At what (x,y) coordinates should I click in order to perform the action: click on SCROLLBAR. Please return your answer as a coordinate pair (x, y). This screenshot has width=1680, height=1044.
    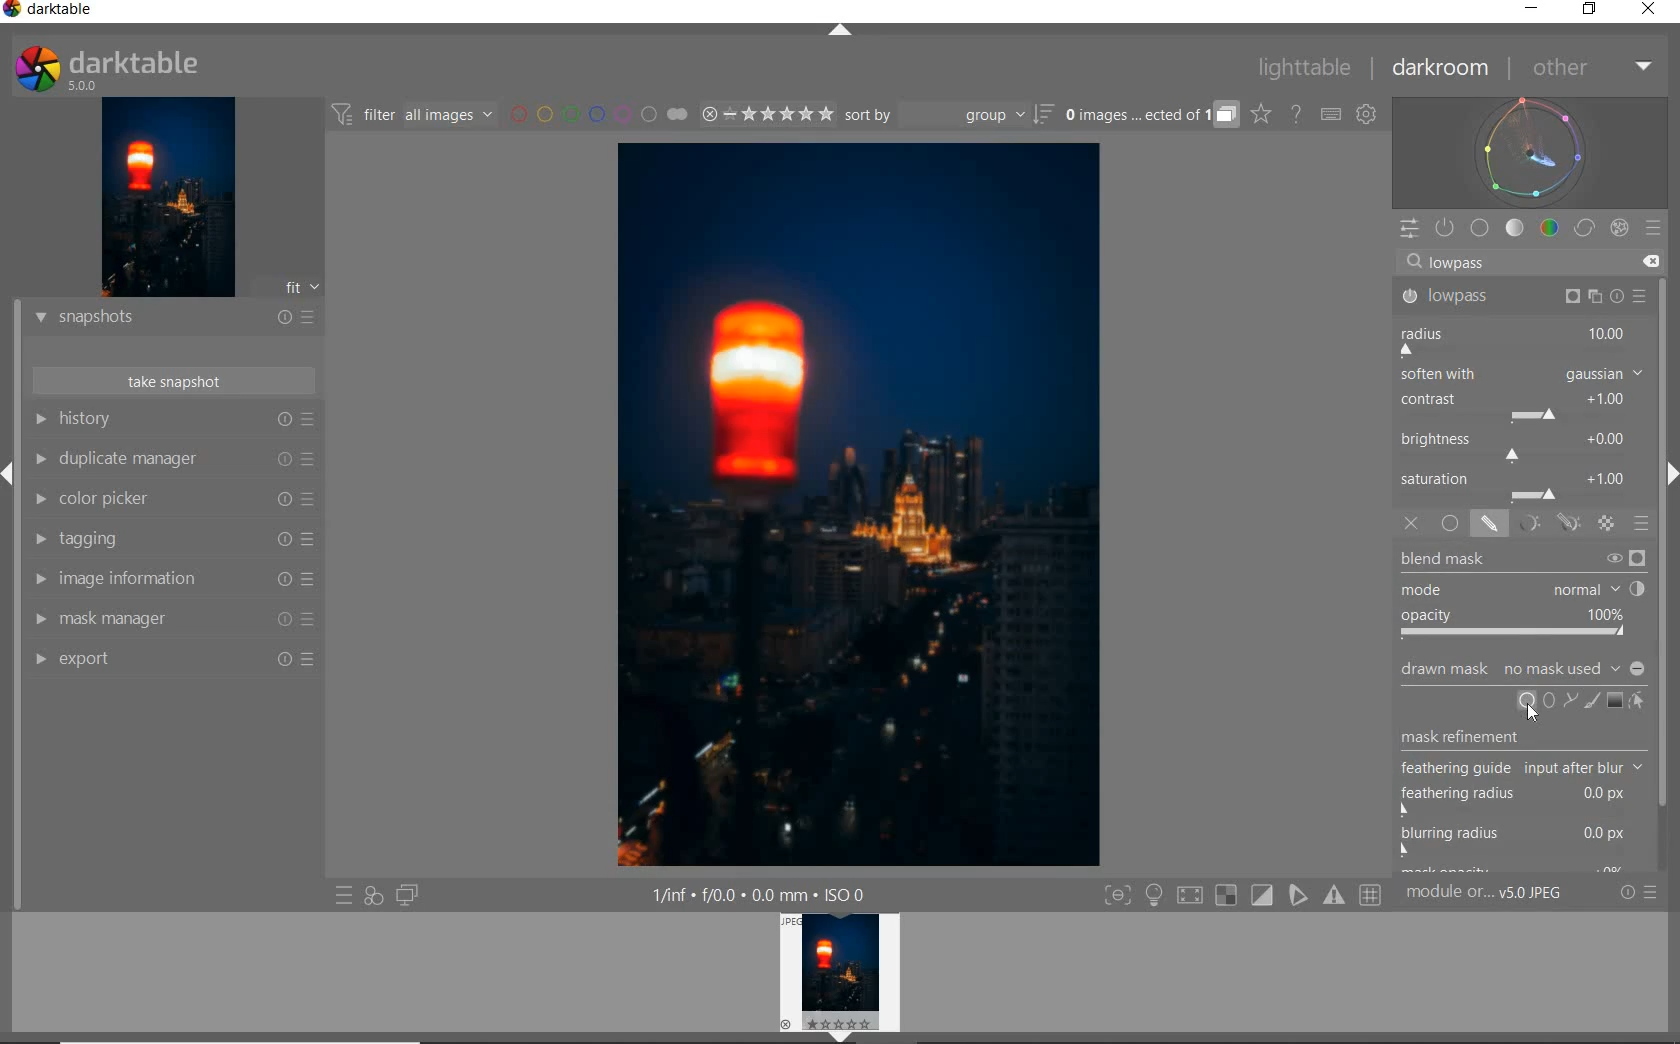
    Looking at the image, I should click on (1670, 571).